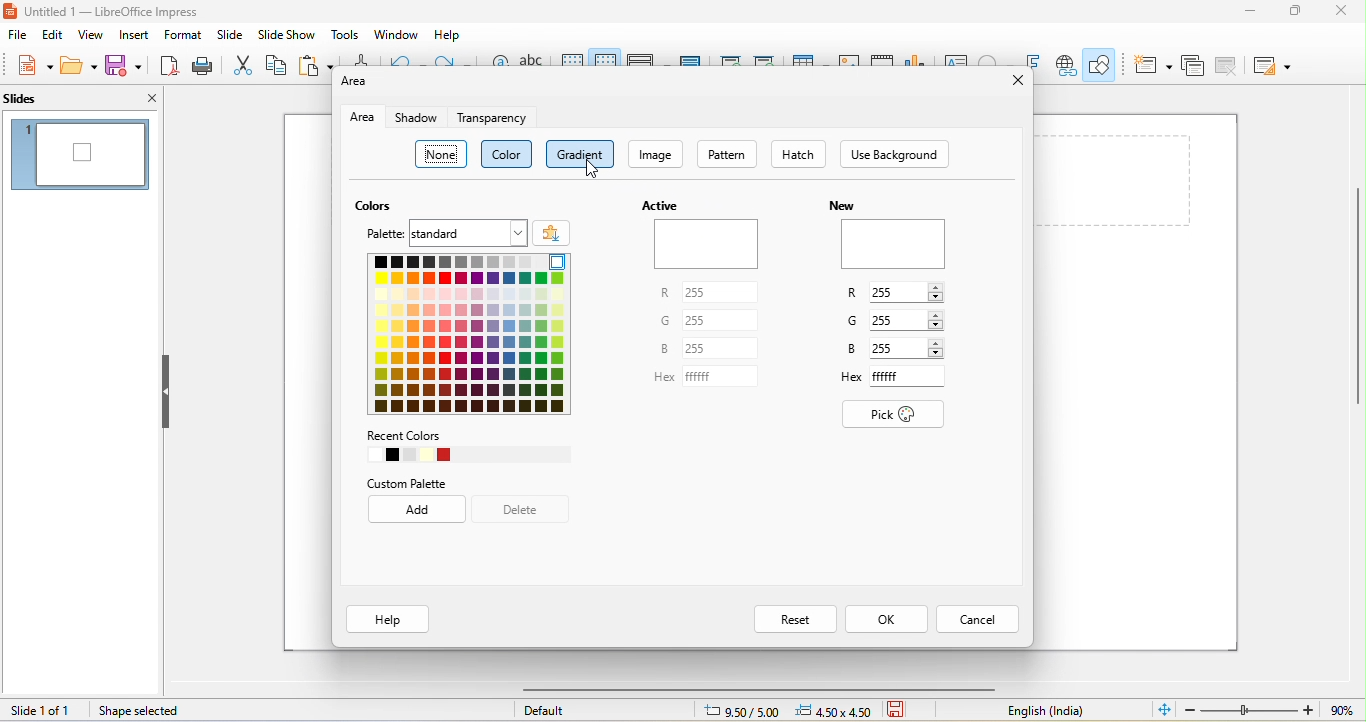  What do you see at coordinates (490, 120) in the screenshot?
I see `transparency` at bounding box center [490, 120].